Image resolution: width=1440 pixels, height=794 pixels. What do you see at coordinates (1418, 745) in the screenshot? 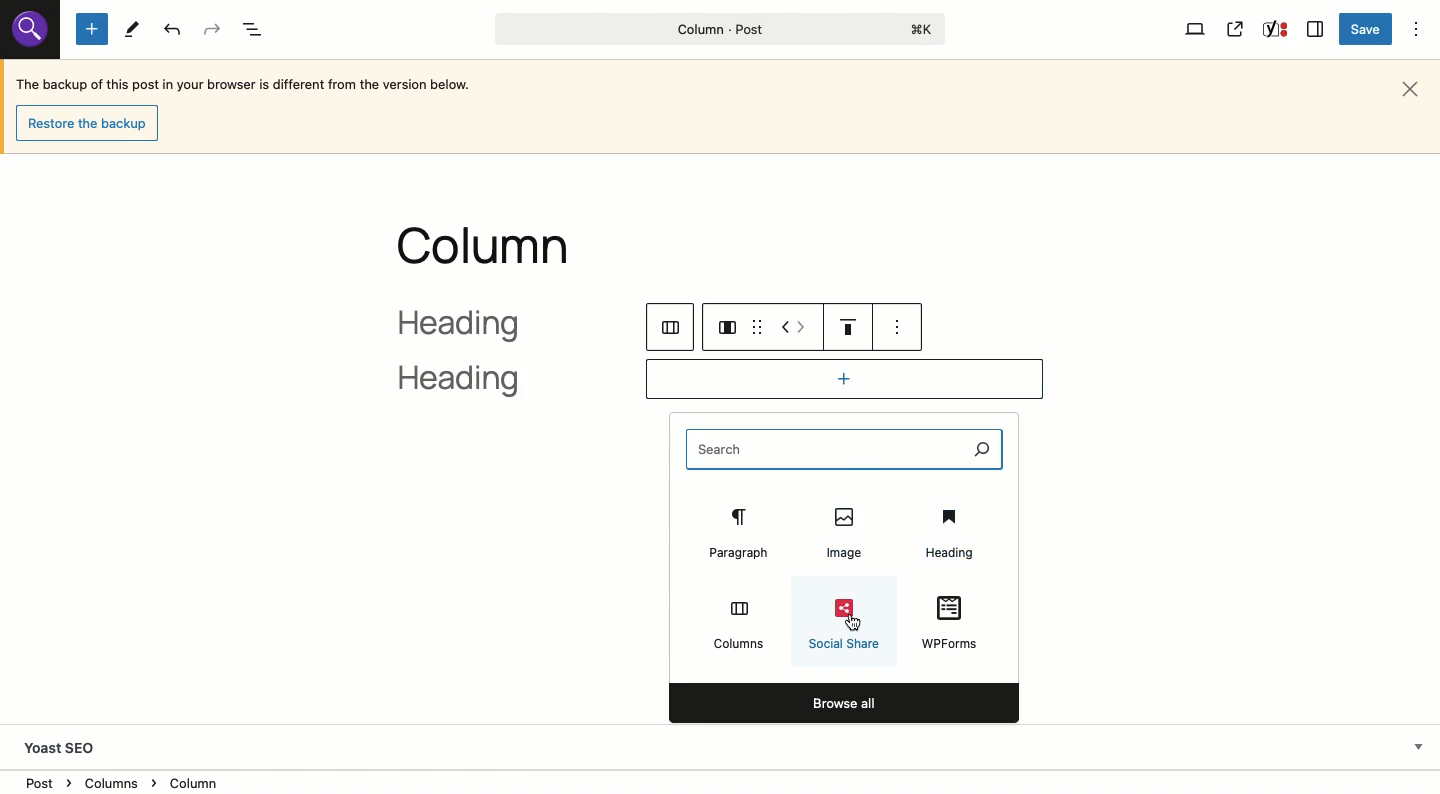
I see `Hide` at bounding box center [1418, 745].